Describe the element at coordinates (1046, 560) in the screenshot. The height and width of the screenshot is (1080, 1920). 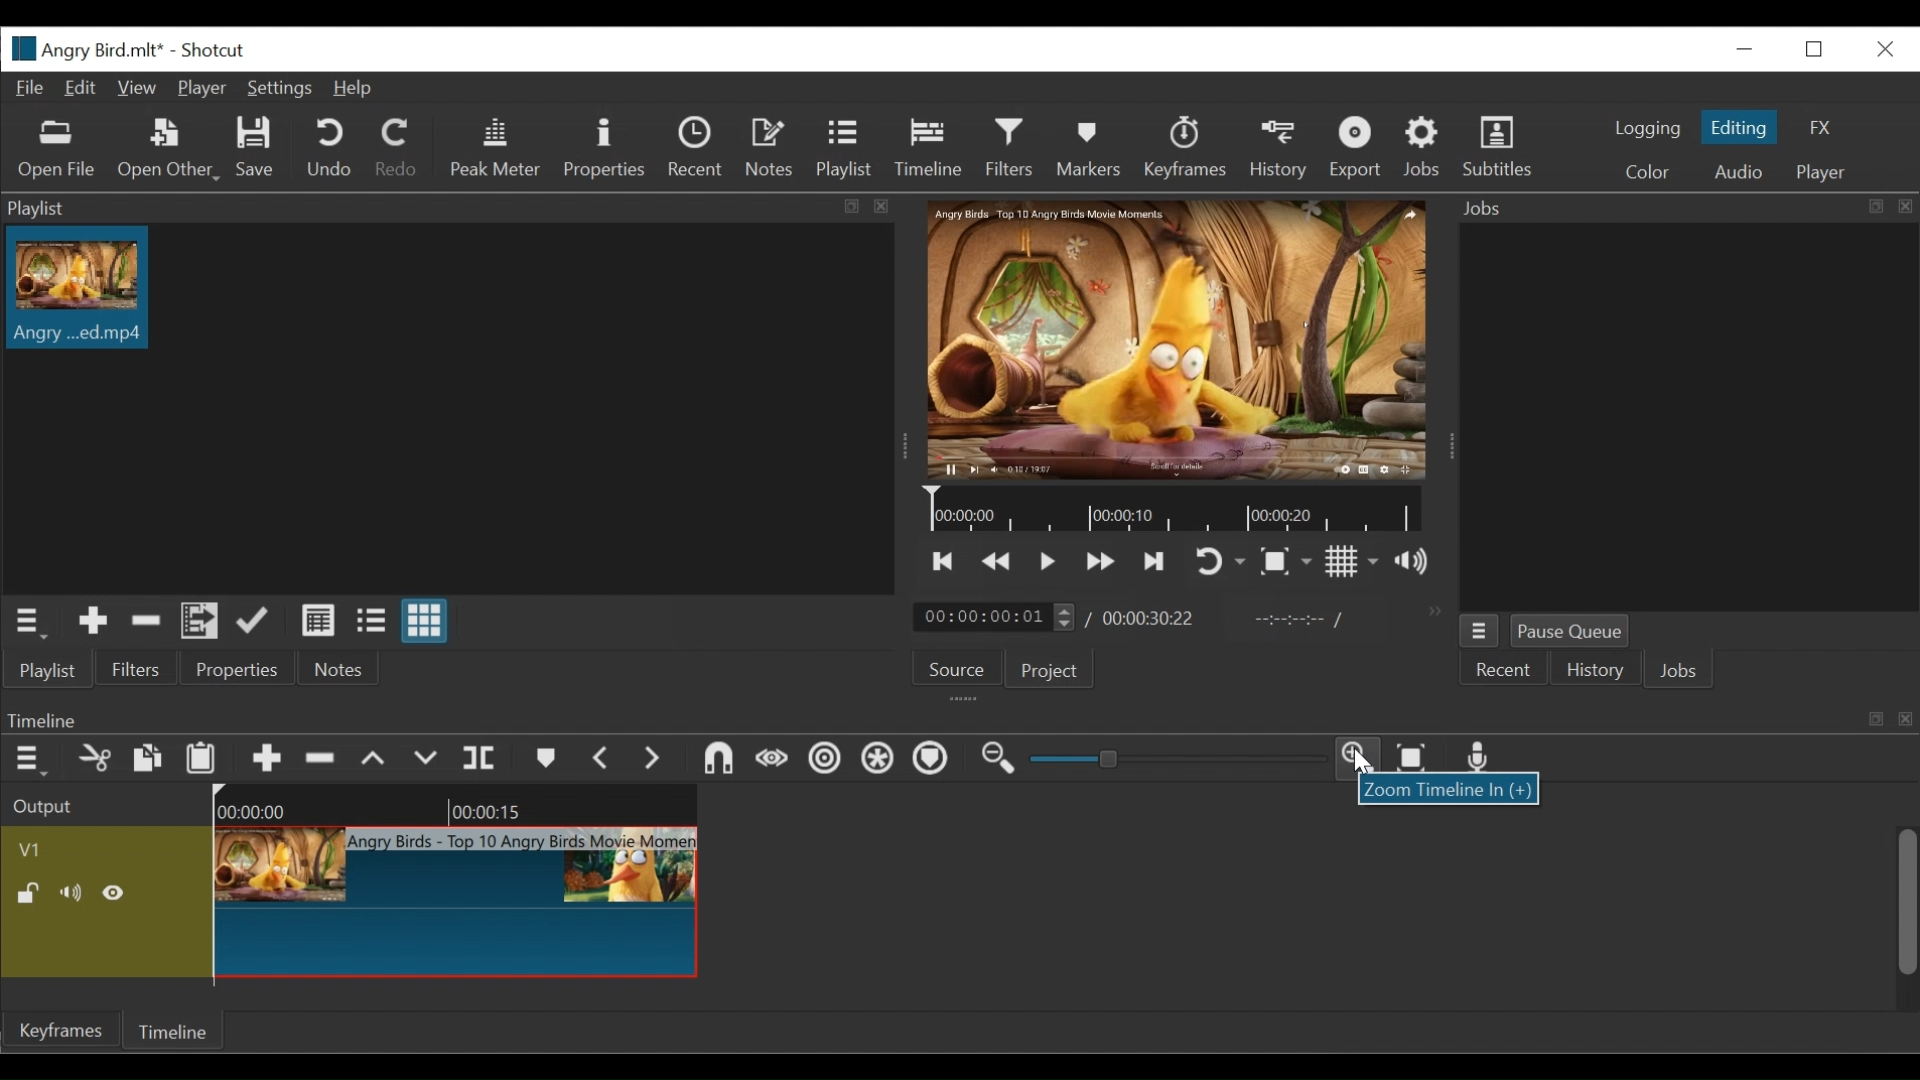
I see `Toggle play or pause` at that location.